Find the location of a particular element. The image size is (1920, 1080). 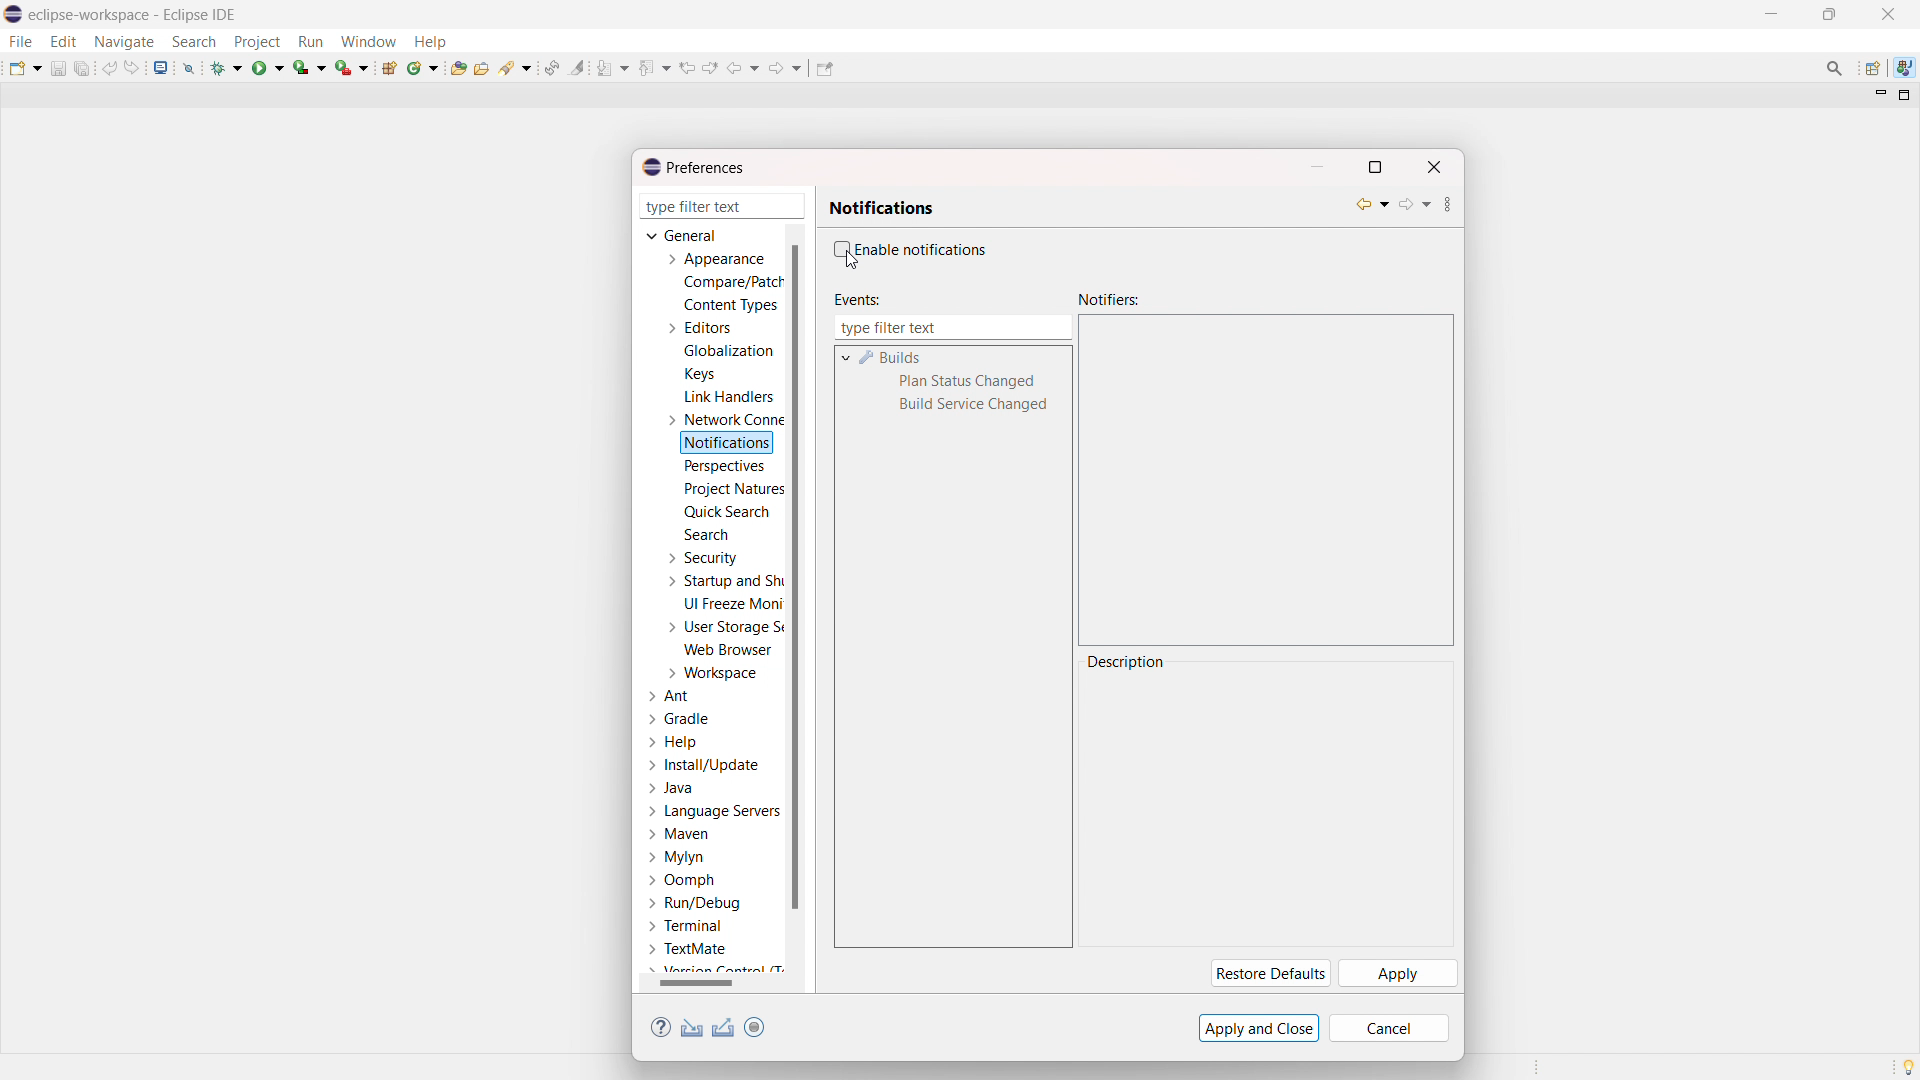

compare/patch is located at coordinates (729, 283).